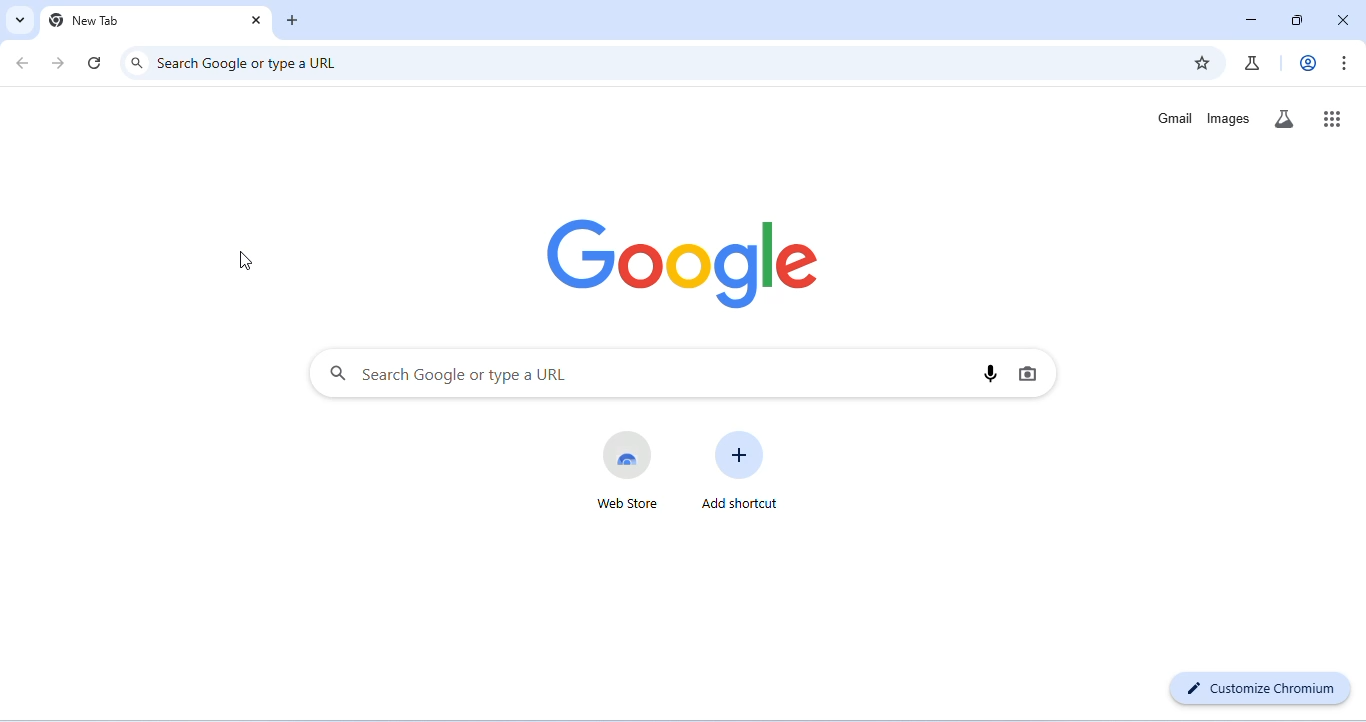 Image resolution: width=1366 pixels, height=722 pixels. Describe the element at coordinates (1254, 66) in the screenshot. I see `chrome labs` at that location.